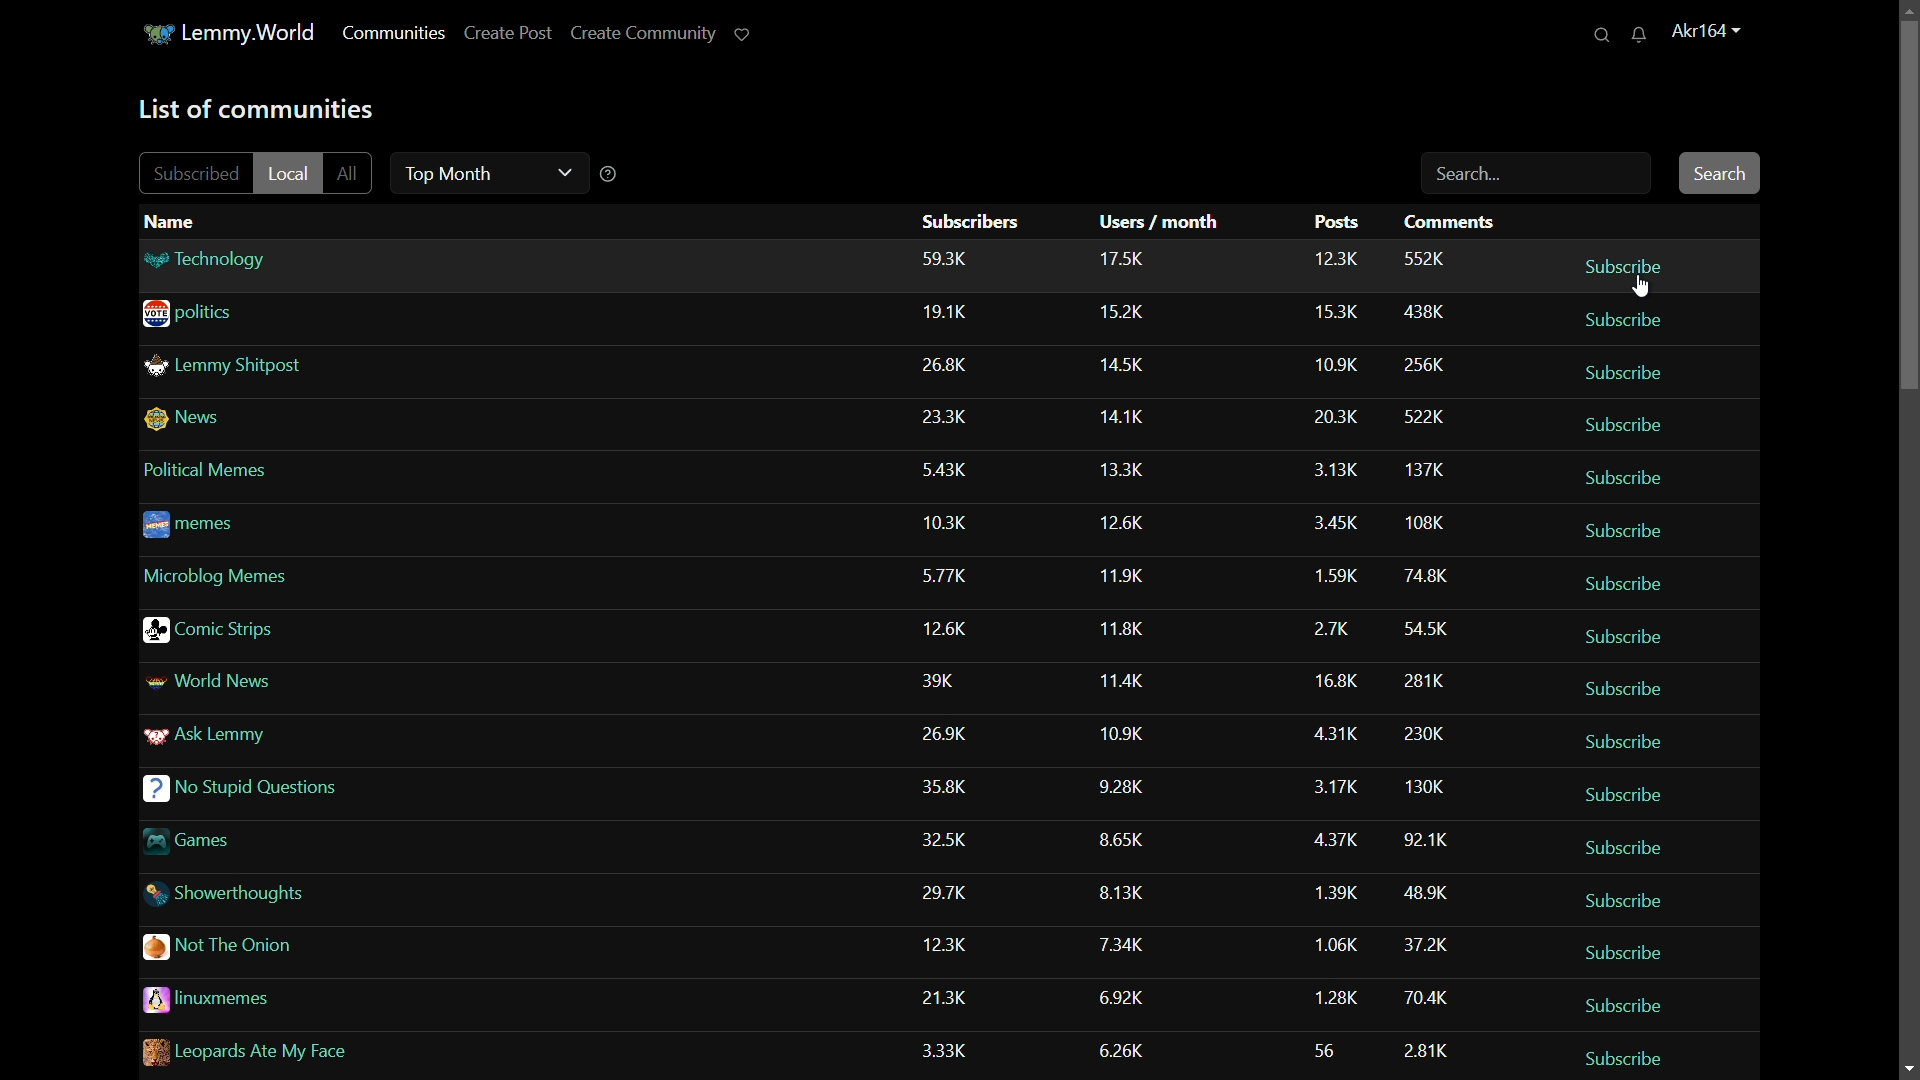 This screenshot has width=1920, height=1080. What do you see at coordinates (948, 368) in the screenshot?
I see `` at bounding box center [948, 368].